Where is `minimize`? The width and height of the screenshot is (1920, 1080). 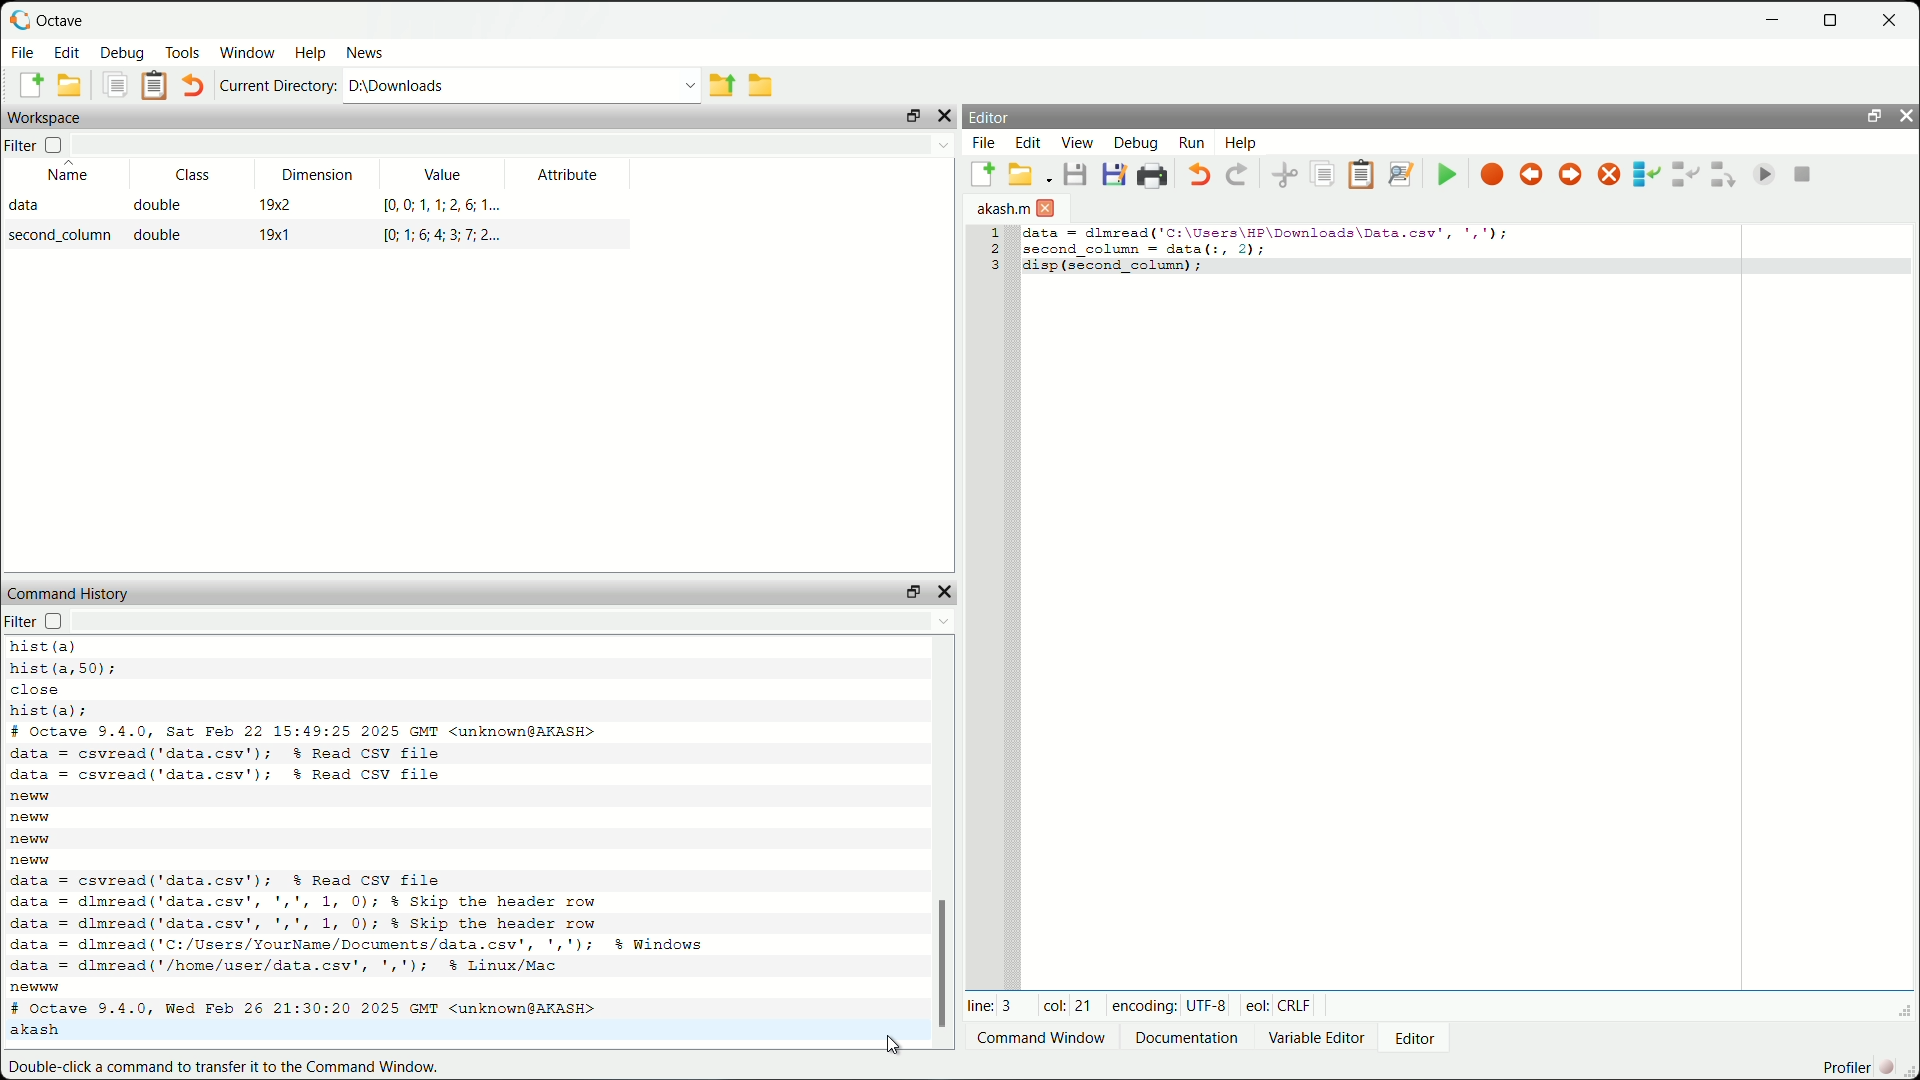
minimize is located at coordinates (1774, 15).